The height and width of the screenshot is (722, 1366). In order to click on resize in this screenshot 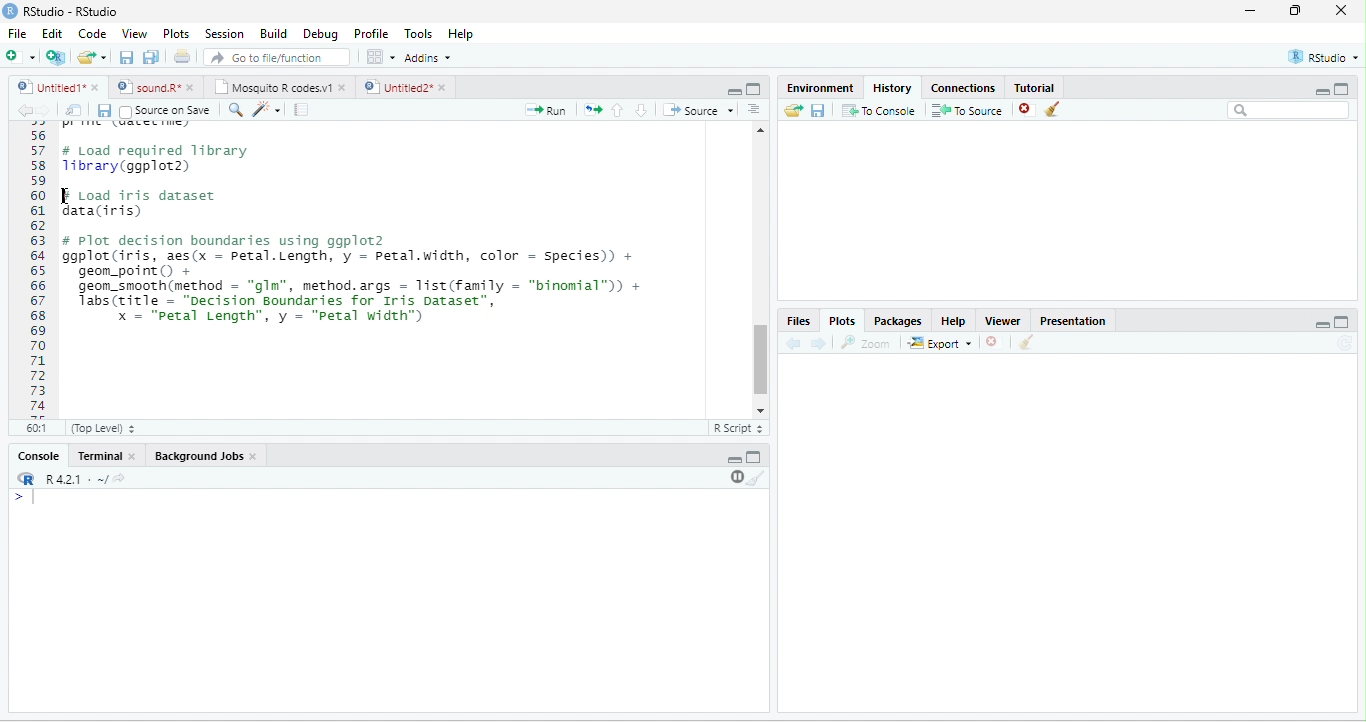, I will do `click(1296, 10)`.